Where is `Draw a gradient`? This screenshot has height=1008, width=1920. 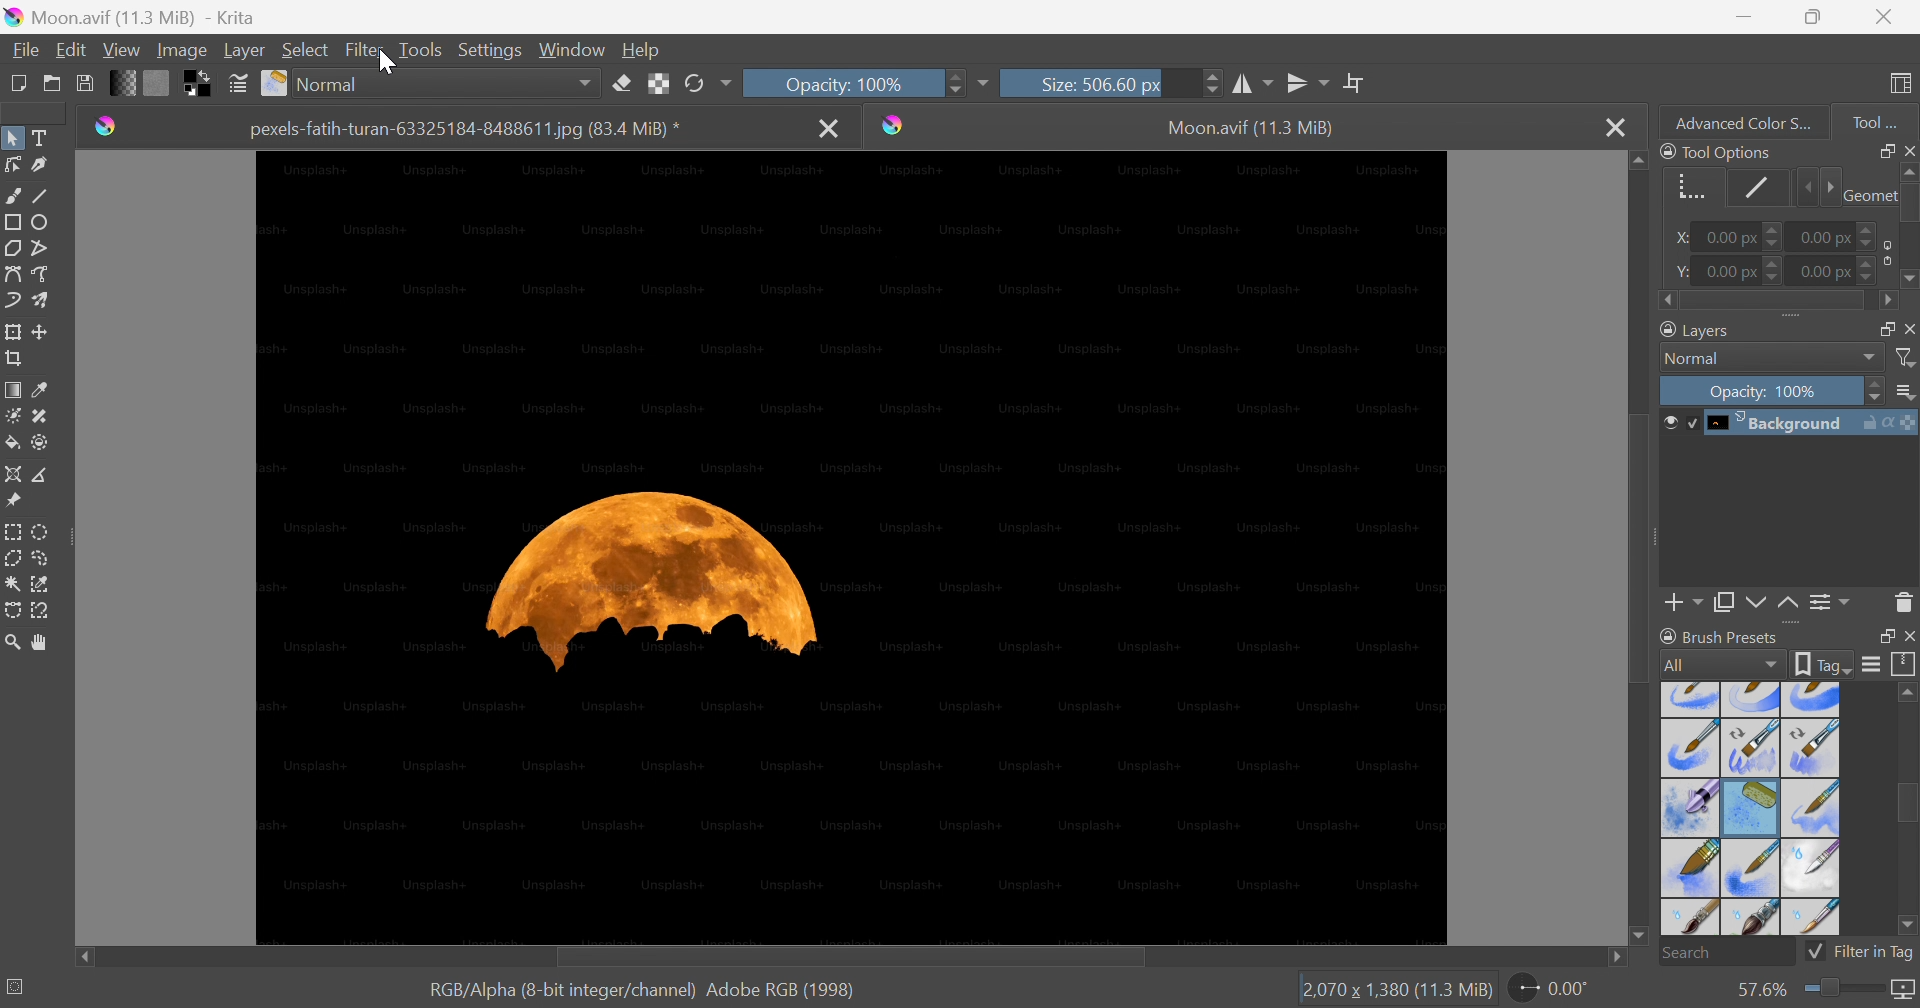 Draw a gradient is located at coordinates (12, 387).